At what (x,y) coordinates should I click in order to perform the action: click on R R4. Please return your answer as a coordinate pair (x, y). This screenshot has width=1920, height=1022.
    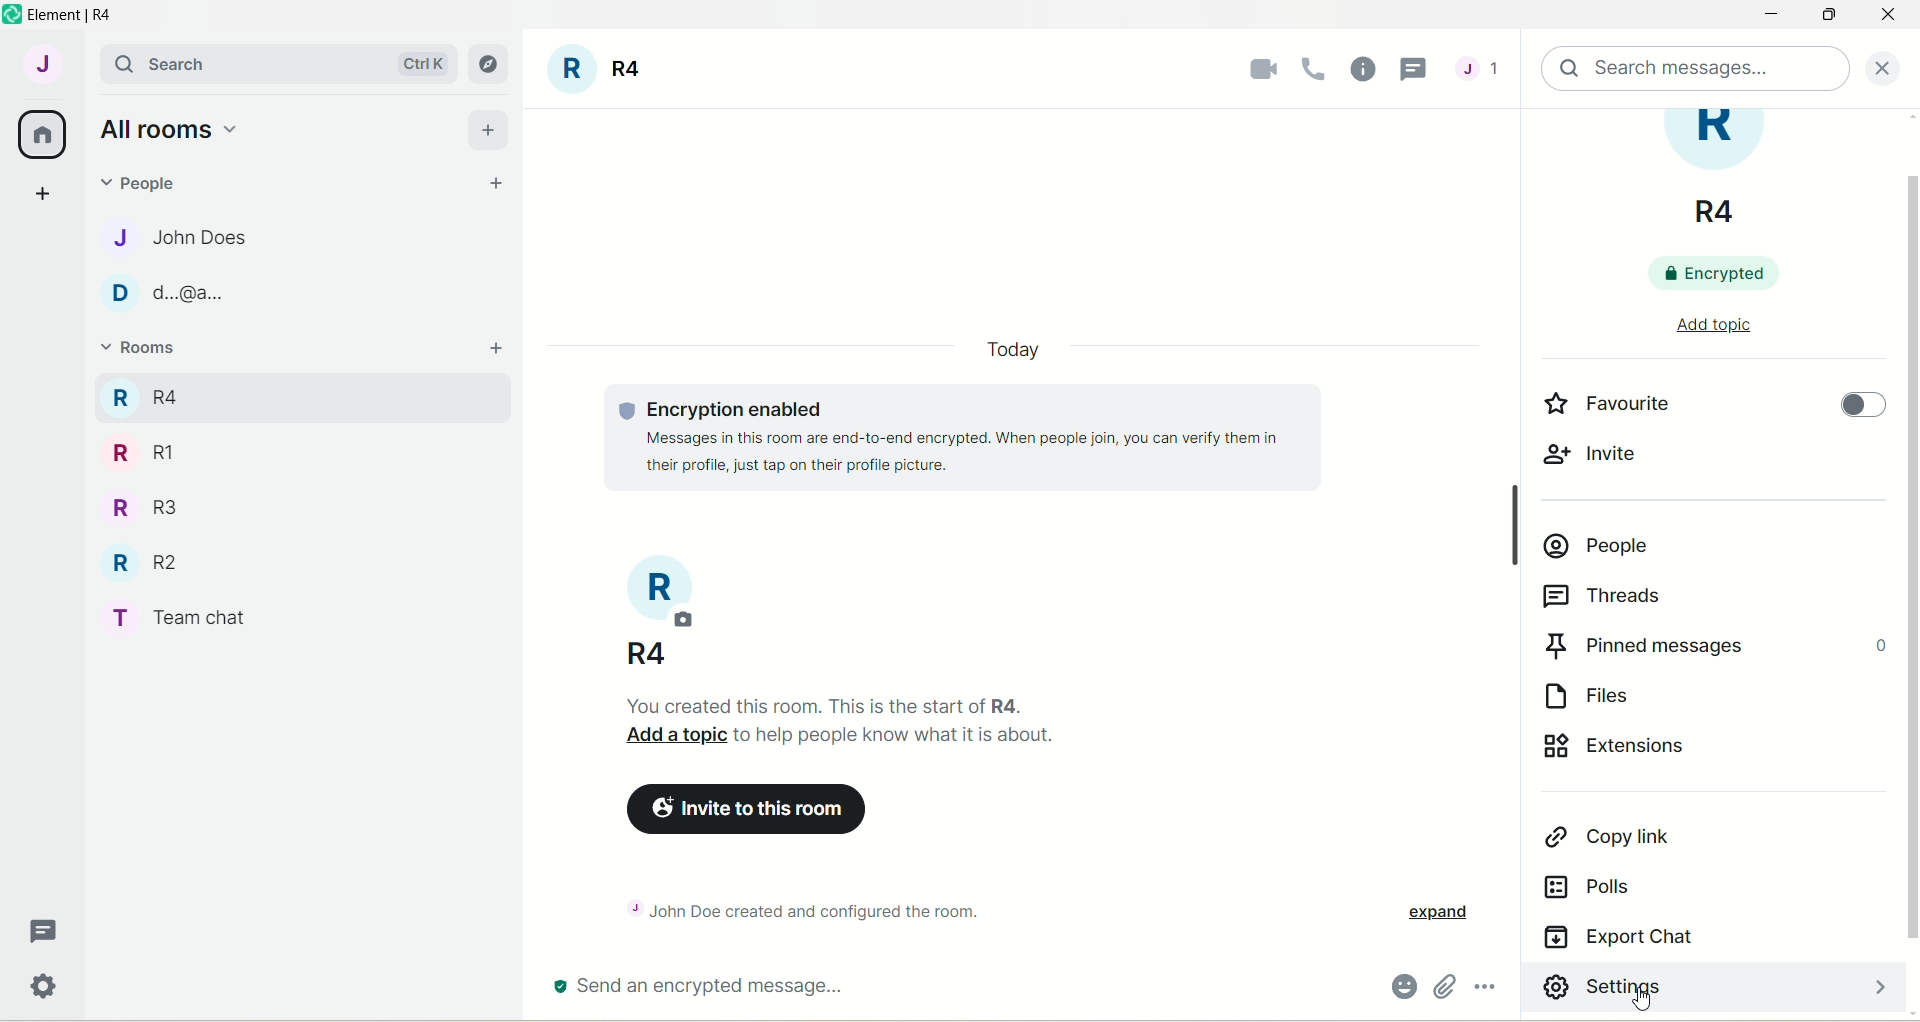
    Looking at the image, I should click on (143, 394).